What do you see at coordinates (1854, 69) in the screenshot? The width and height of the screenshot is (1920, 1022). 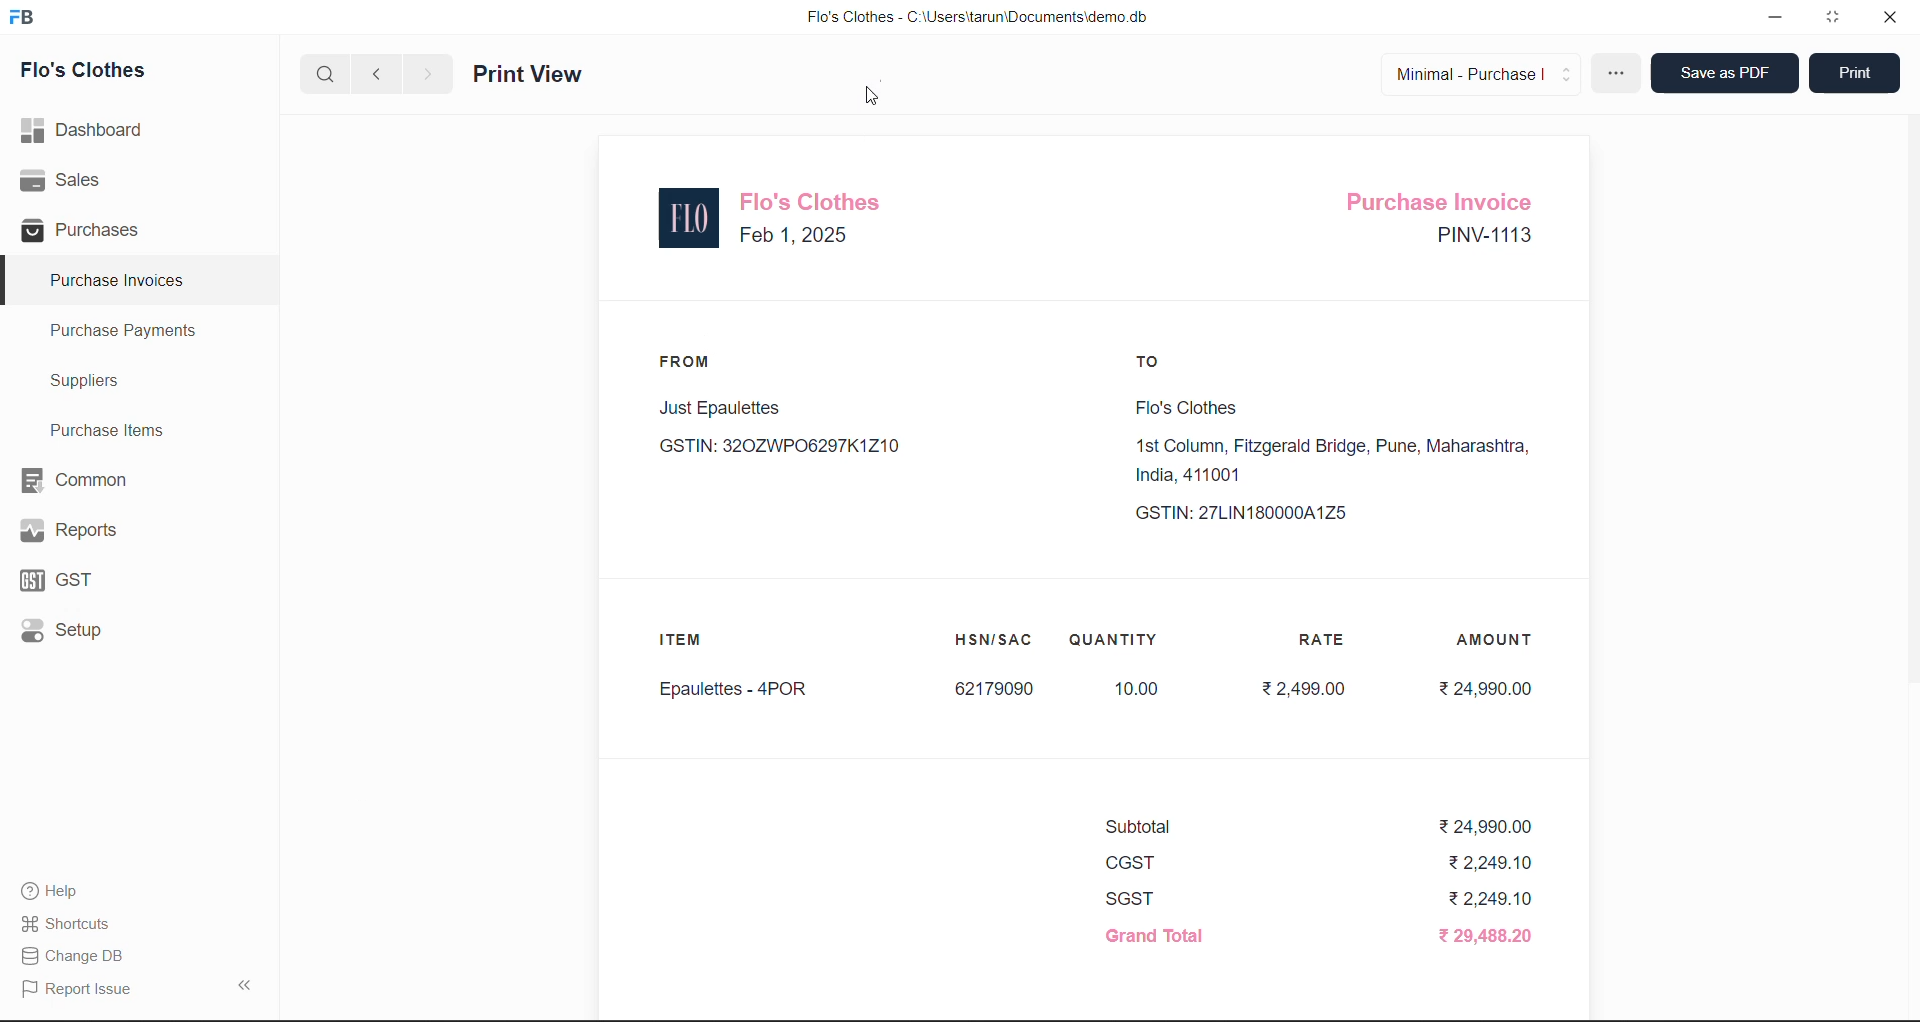 I see `Print` at bounding box center [1854, 69].